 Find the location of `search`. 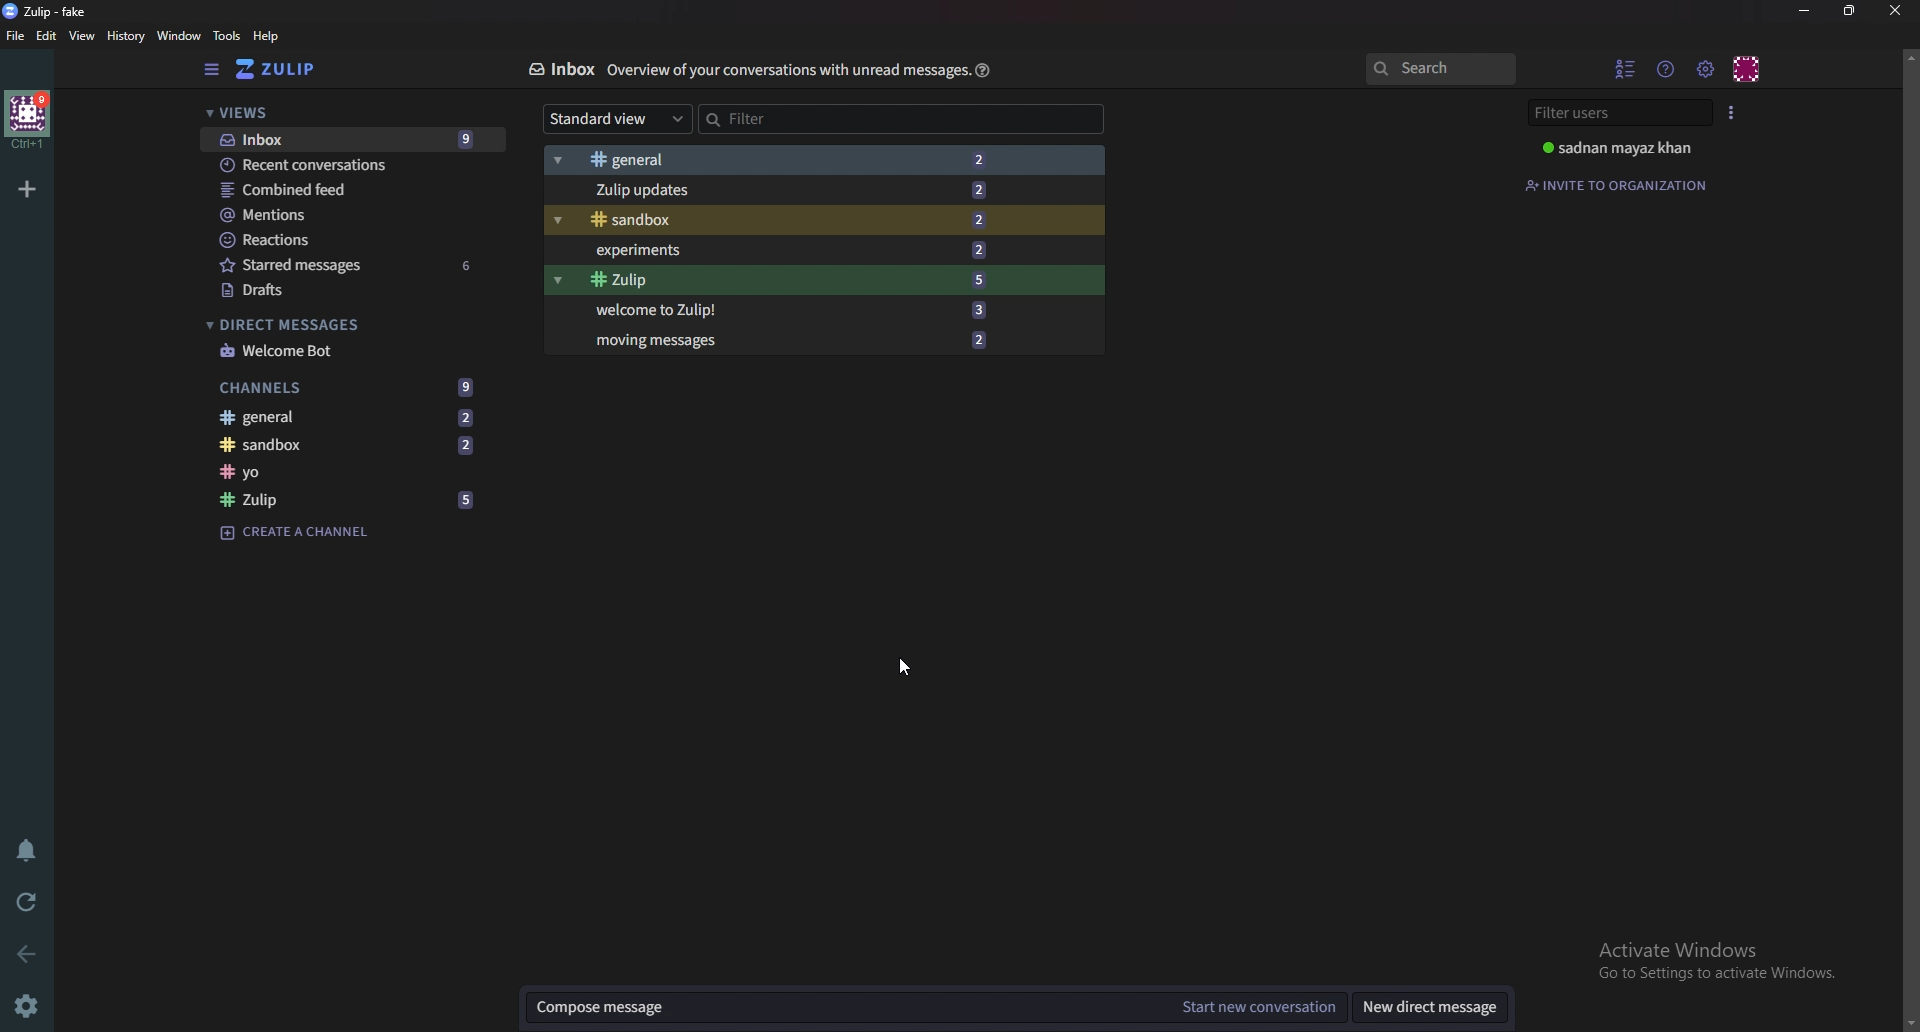

search is located at coordinates (1438, 67).